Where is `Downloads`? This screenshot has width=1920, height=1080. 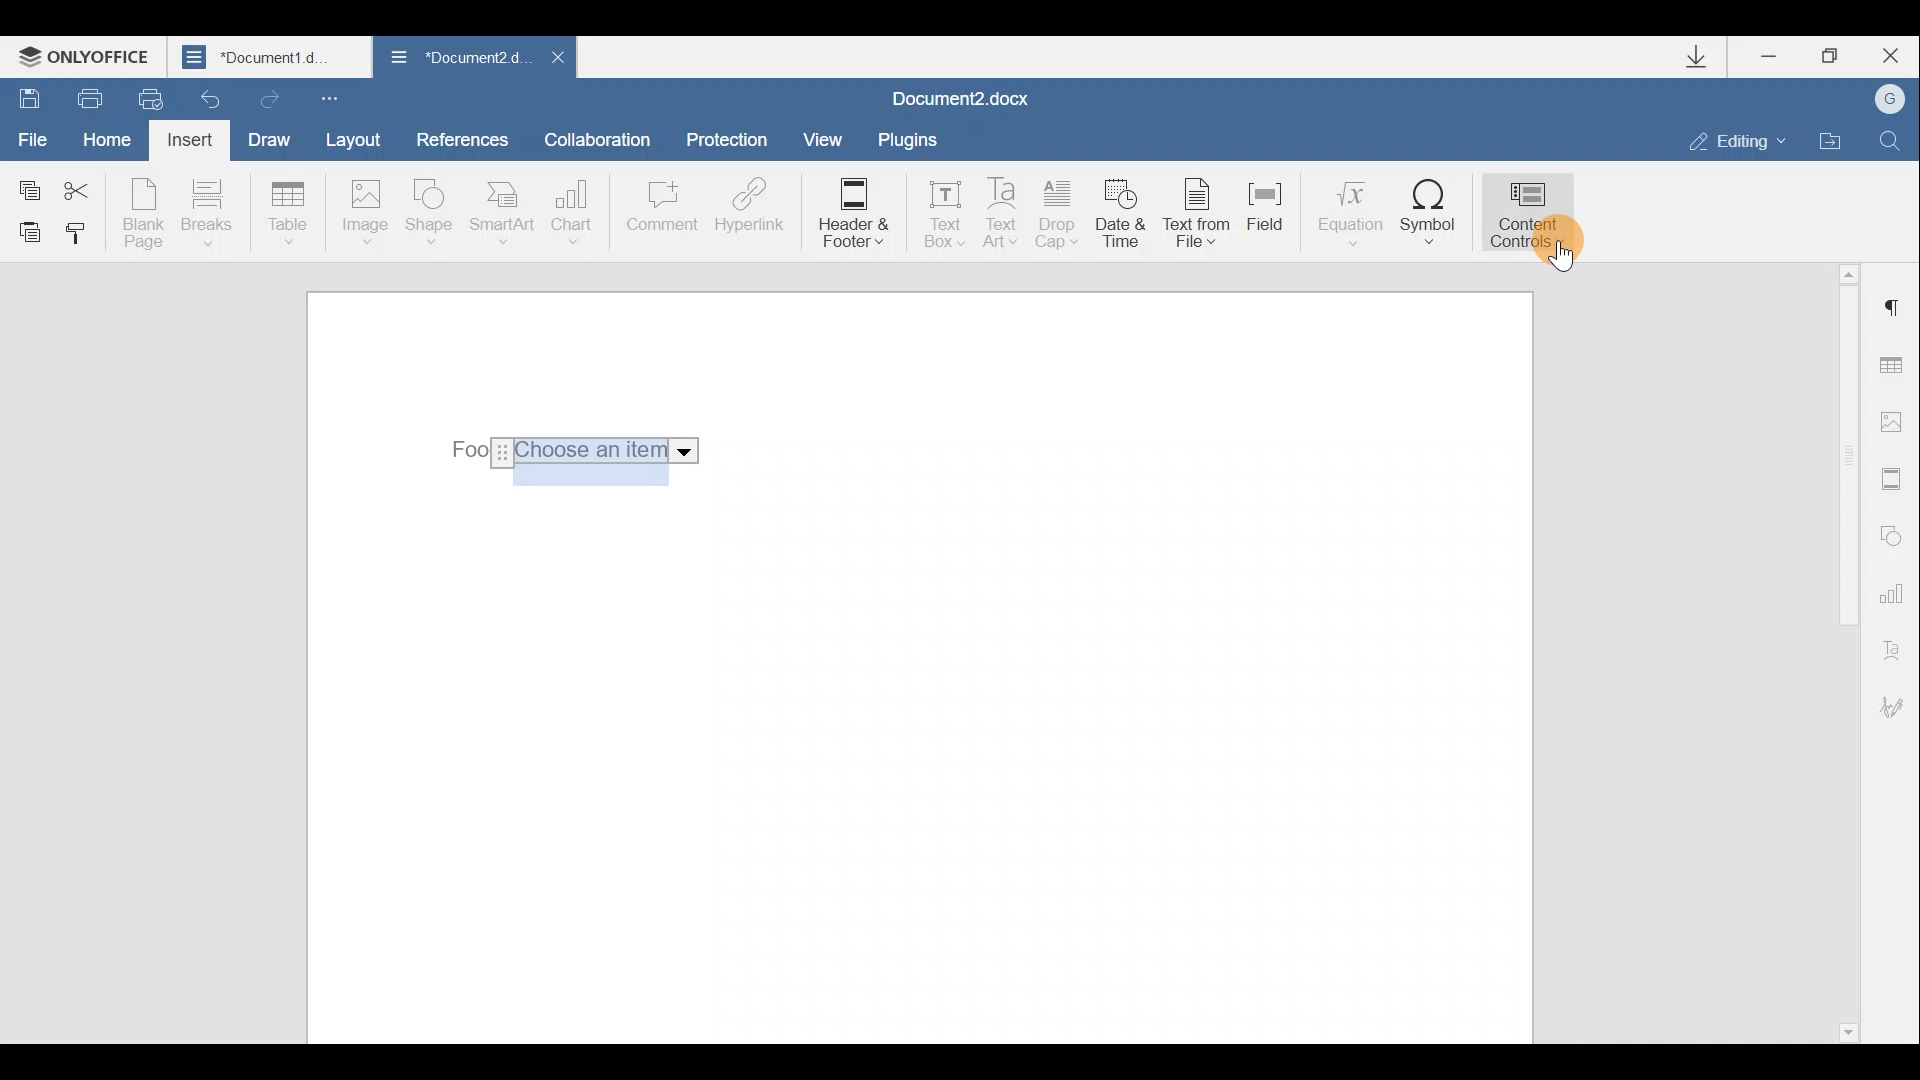 Downloads is located at coordinates (1704, 57).